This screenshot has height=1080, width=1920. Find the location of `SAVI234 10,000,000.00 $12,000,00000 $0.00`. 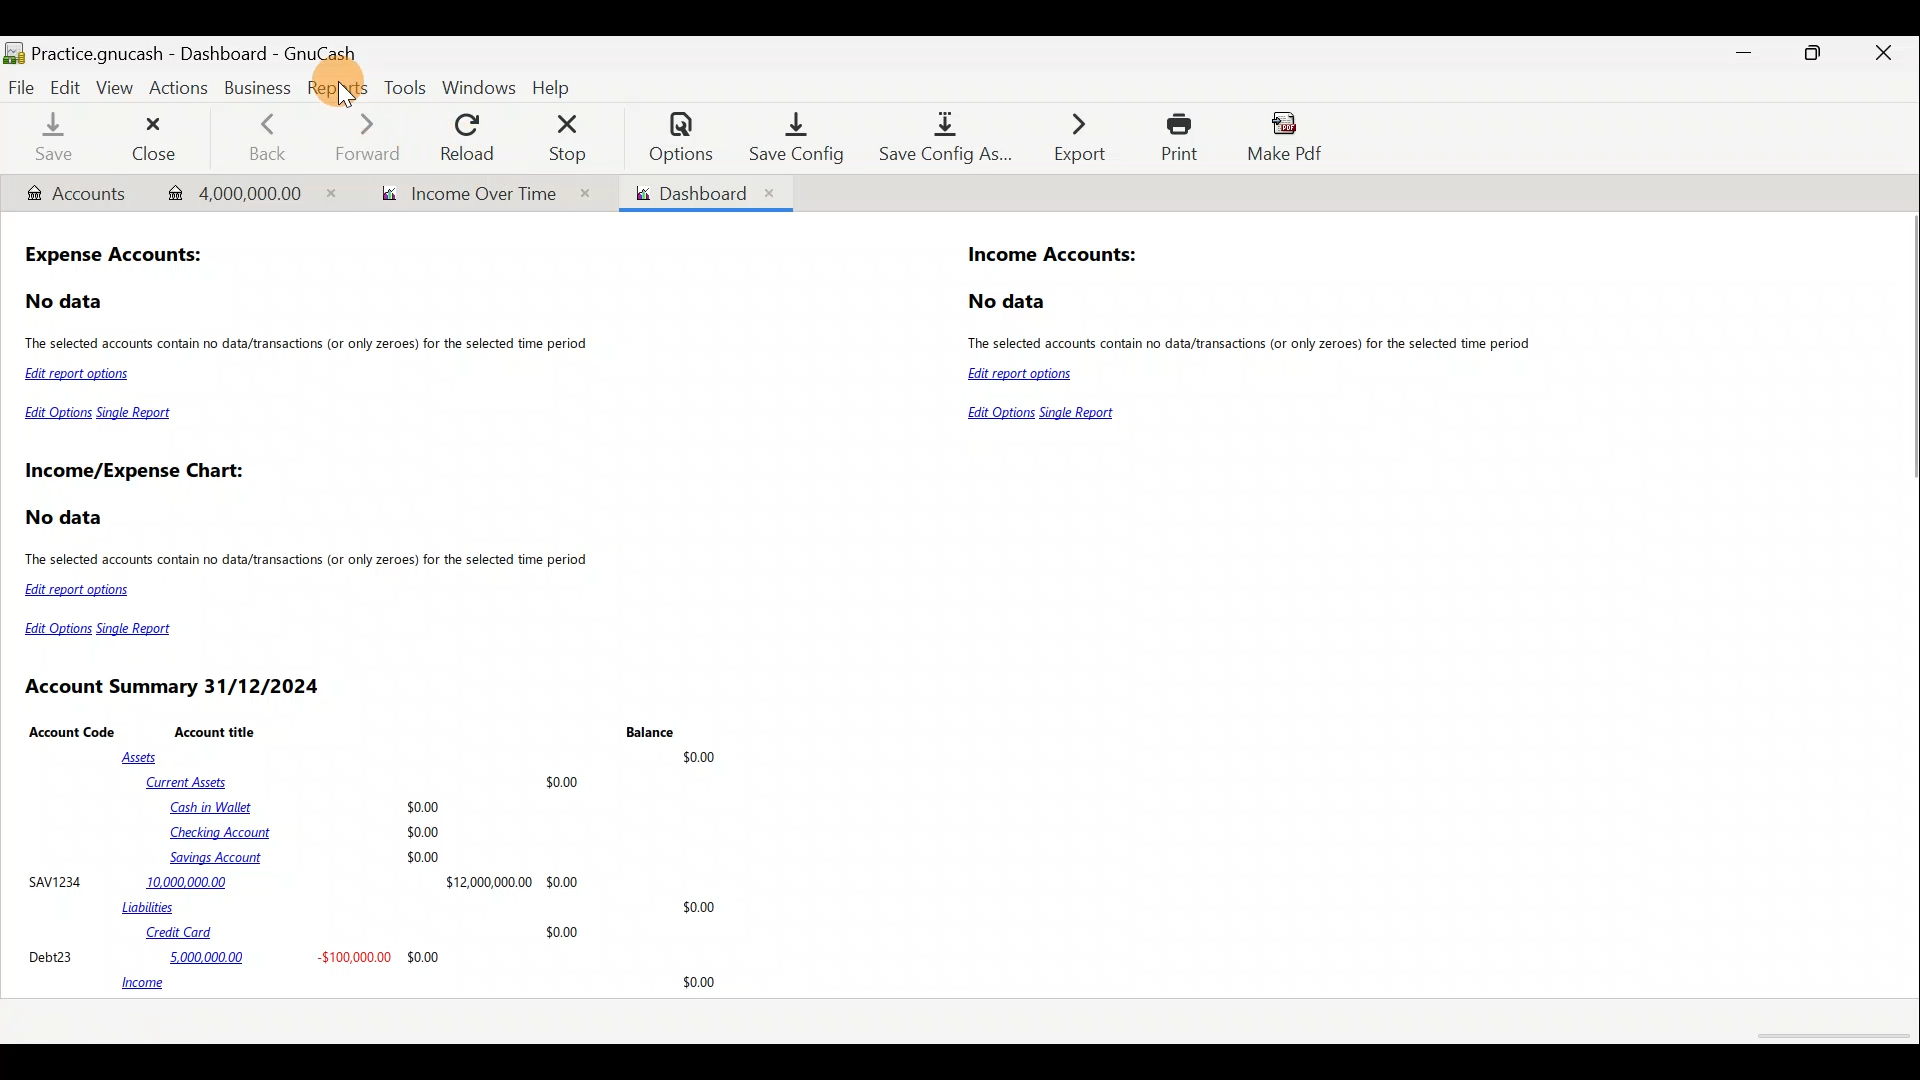

SAVI234 10,000,000.00 $12,000,00000 $0.00 is located at coordinates (303, 881).